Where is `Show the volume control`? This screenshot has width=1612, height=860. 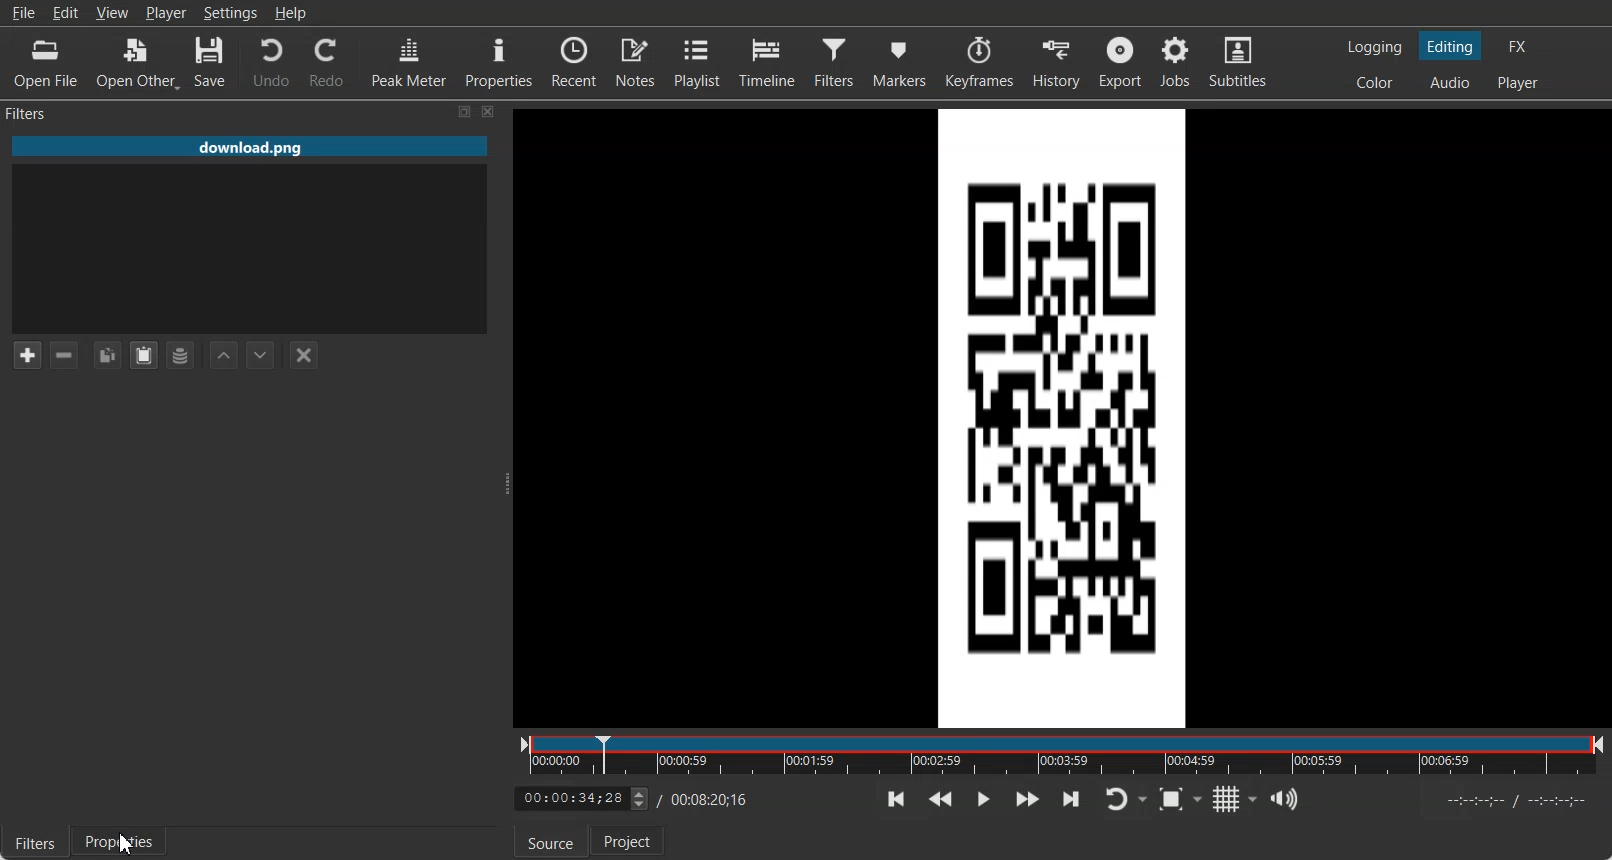 Show the volume control is located at coordinates (1285, 799).